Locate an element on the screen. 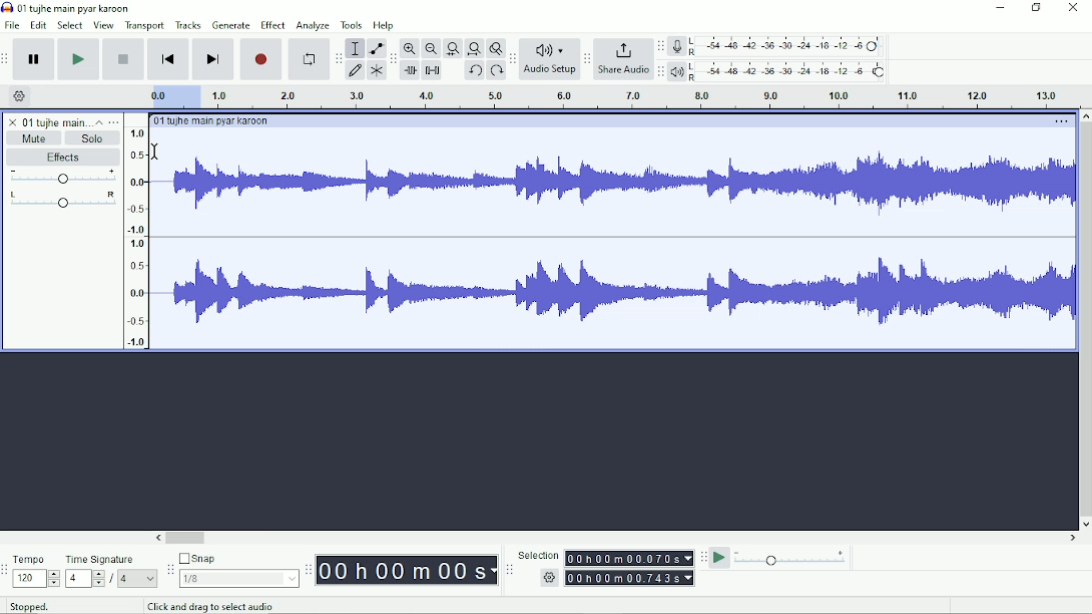  Playback speed is located at coordinates (791, 560).